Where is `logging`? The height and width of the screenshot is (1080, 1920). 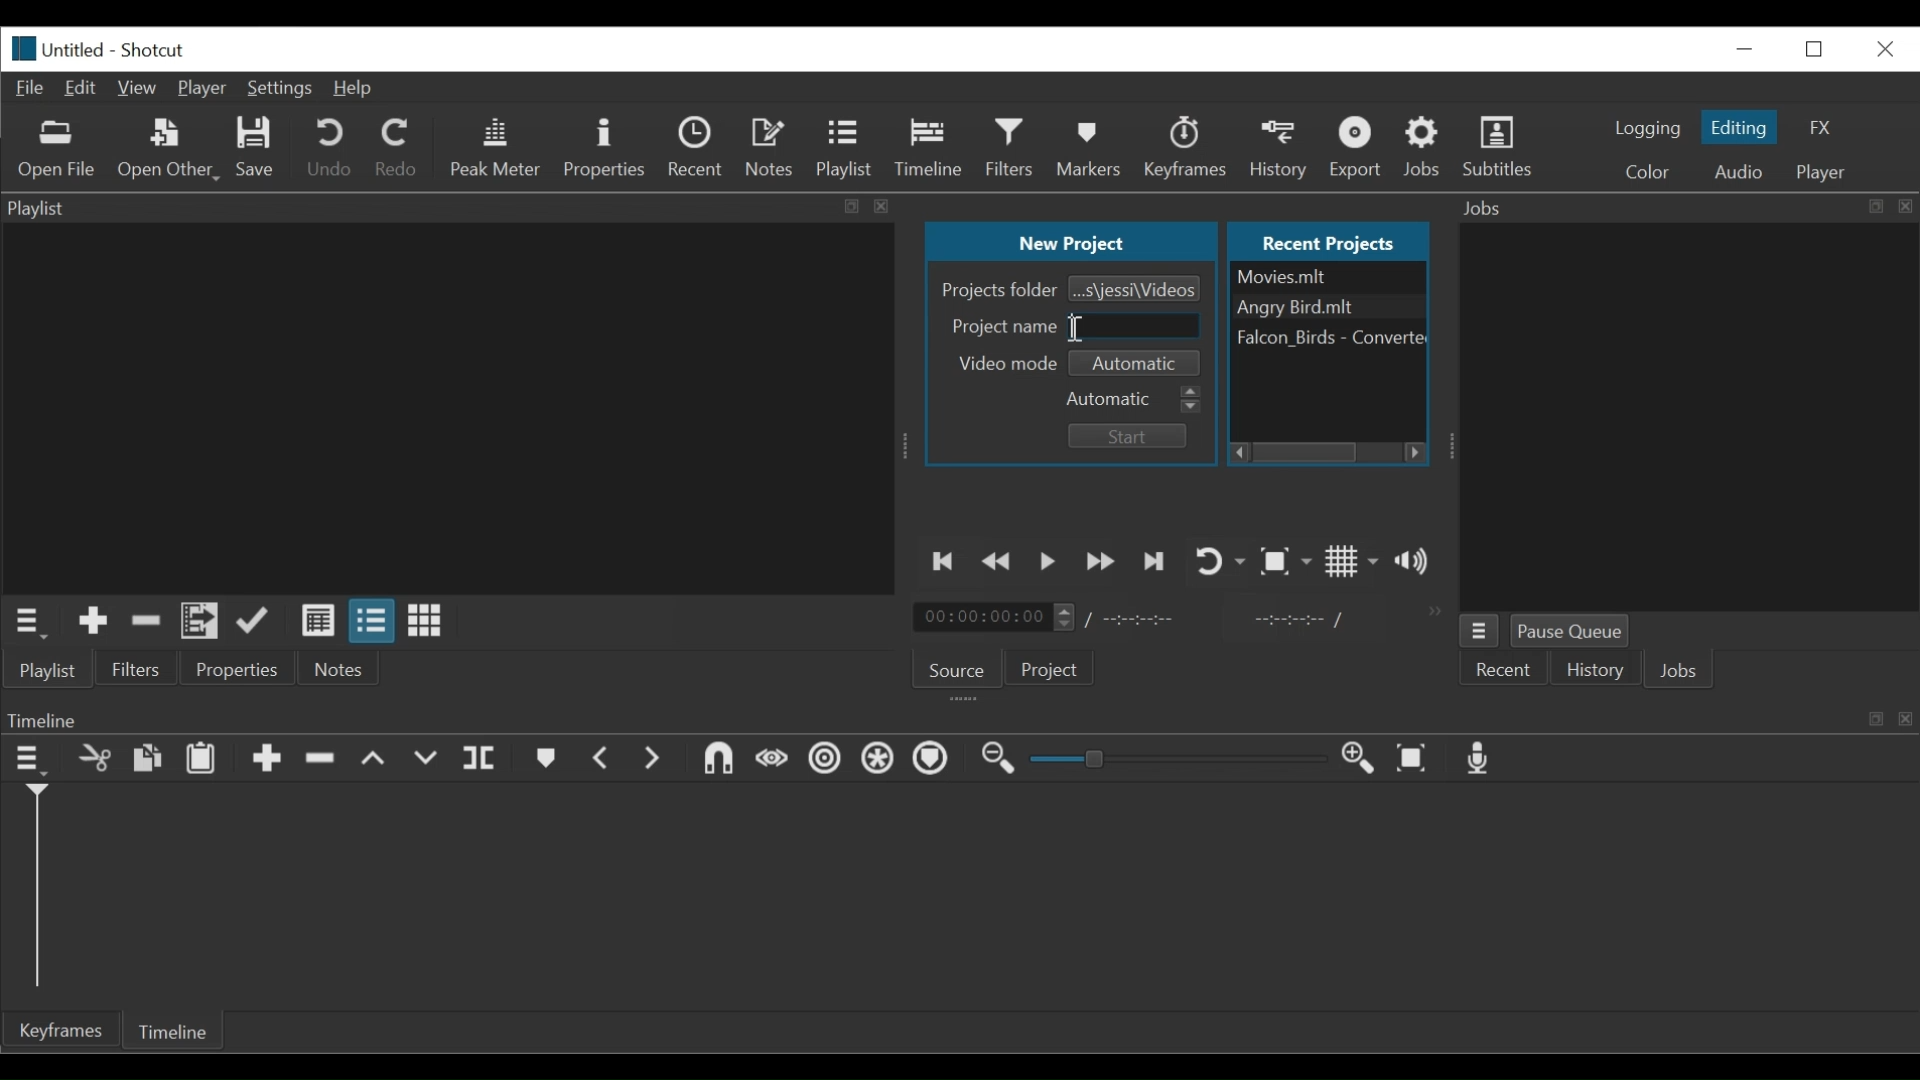 logging is located at coordinates (1652, 130).